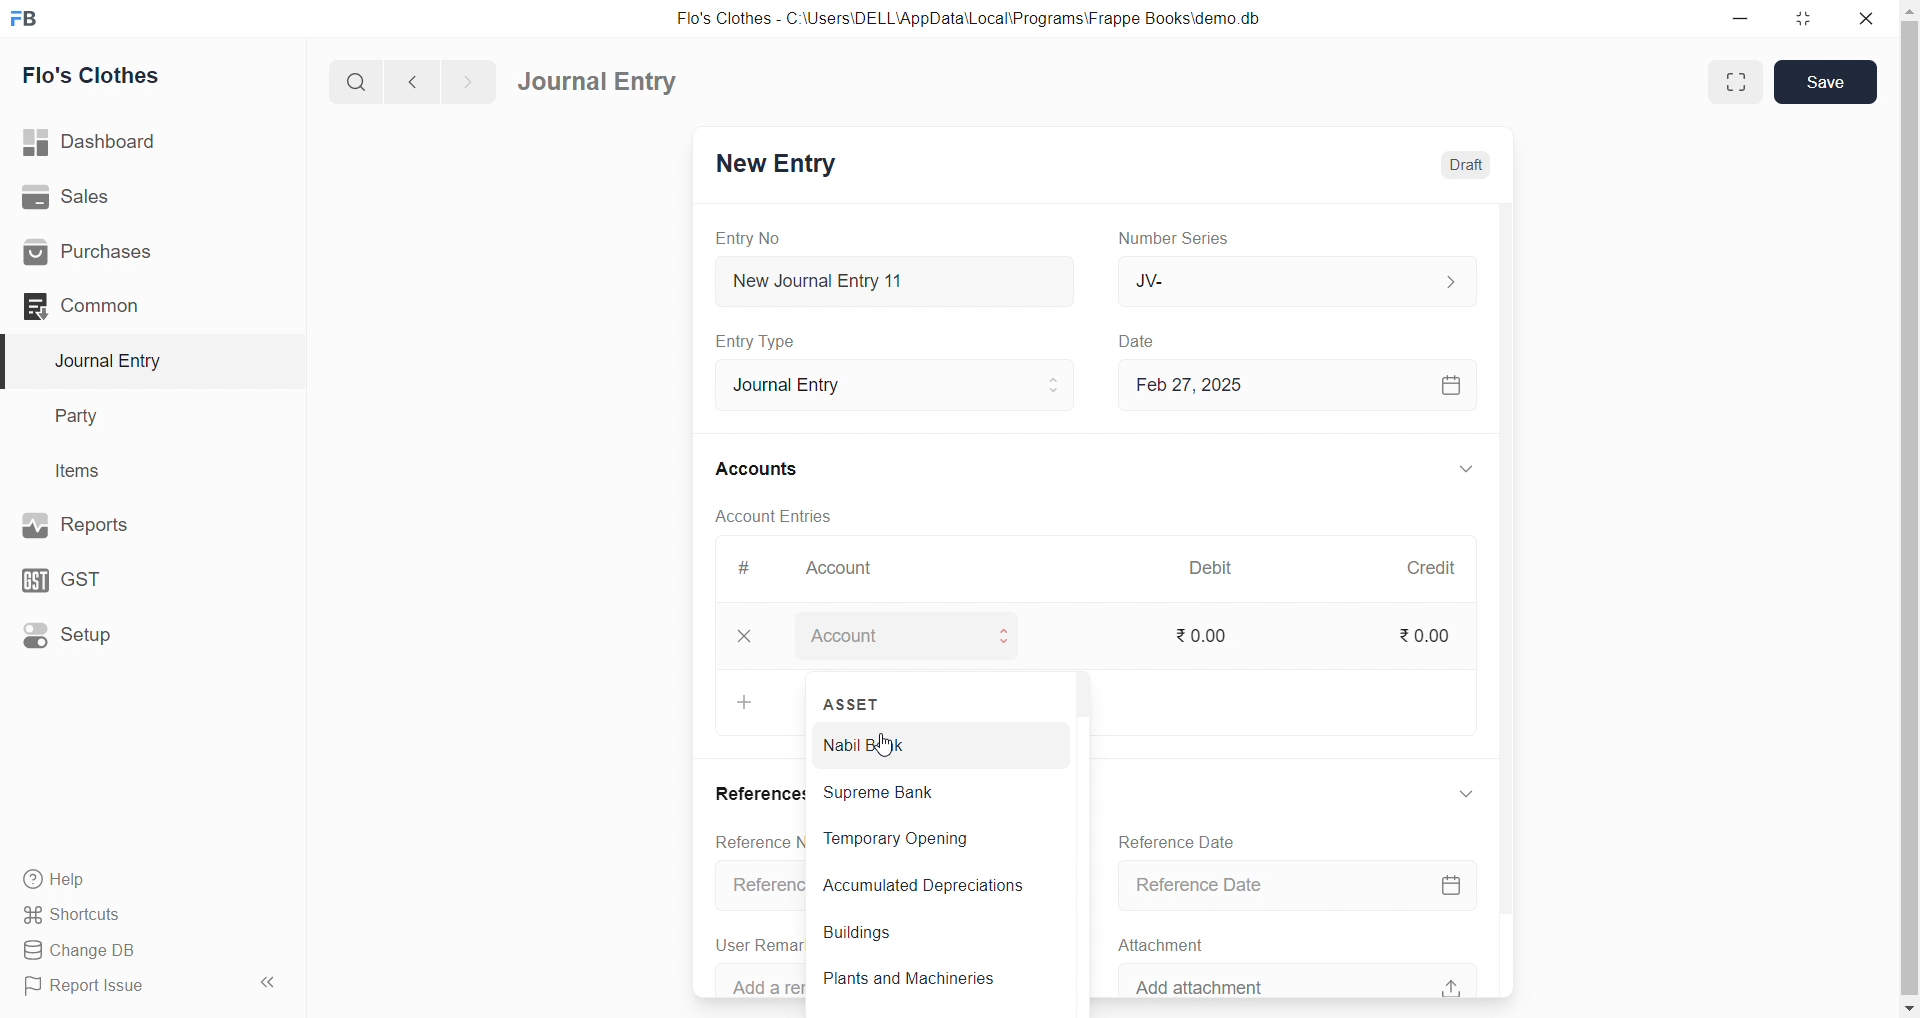 Image resolution: width=1920 pixels, height=1018 pixels. I want to click on ₹0.00, so click(1438, 635).